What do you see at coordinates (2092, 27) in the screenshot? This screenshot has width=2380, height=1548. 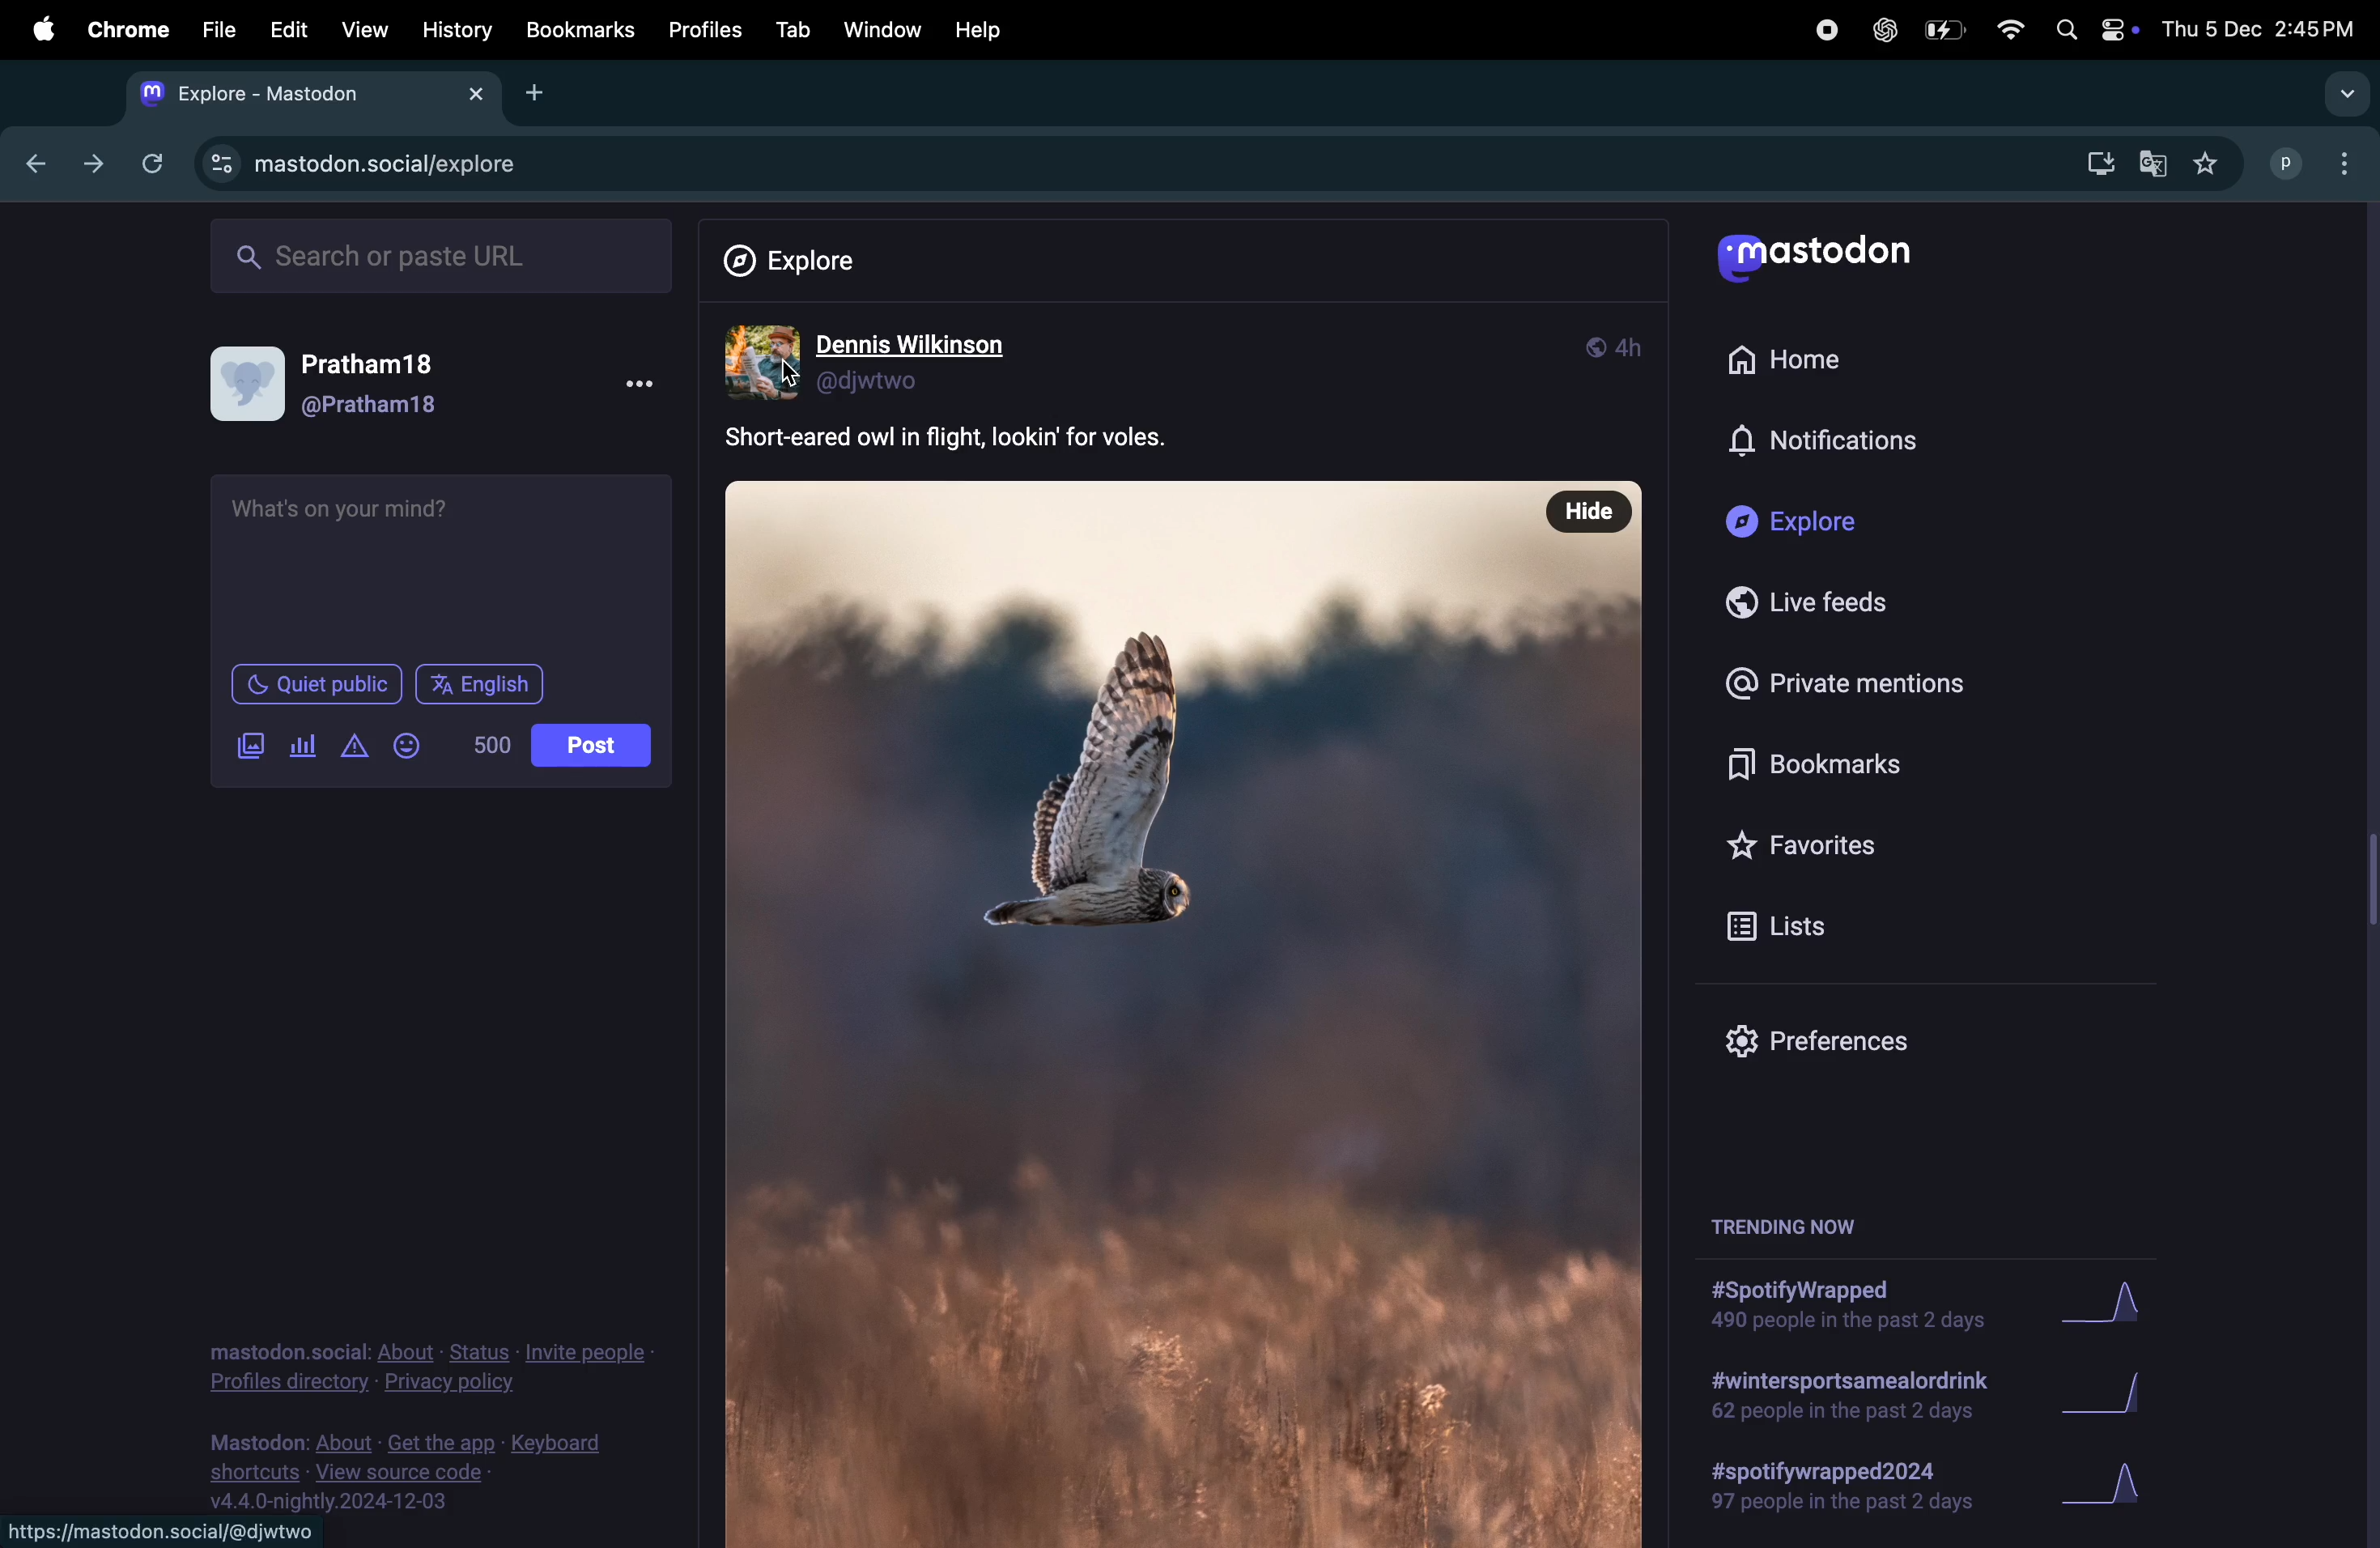 I see `apple widgets` at bounding box center [2092, 27].